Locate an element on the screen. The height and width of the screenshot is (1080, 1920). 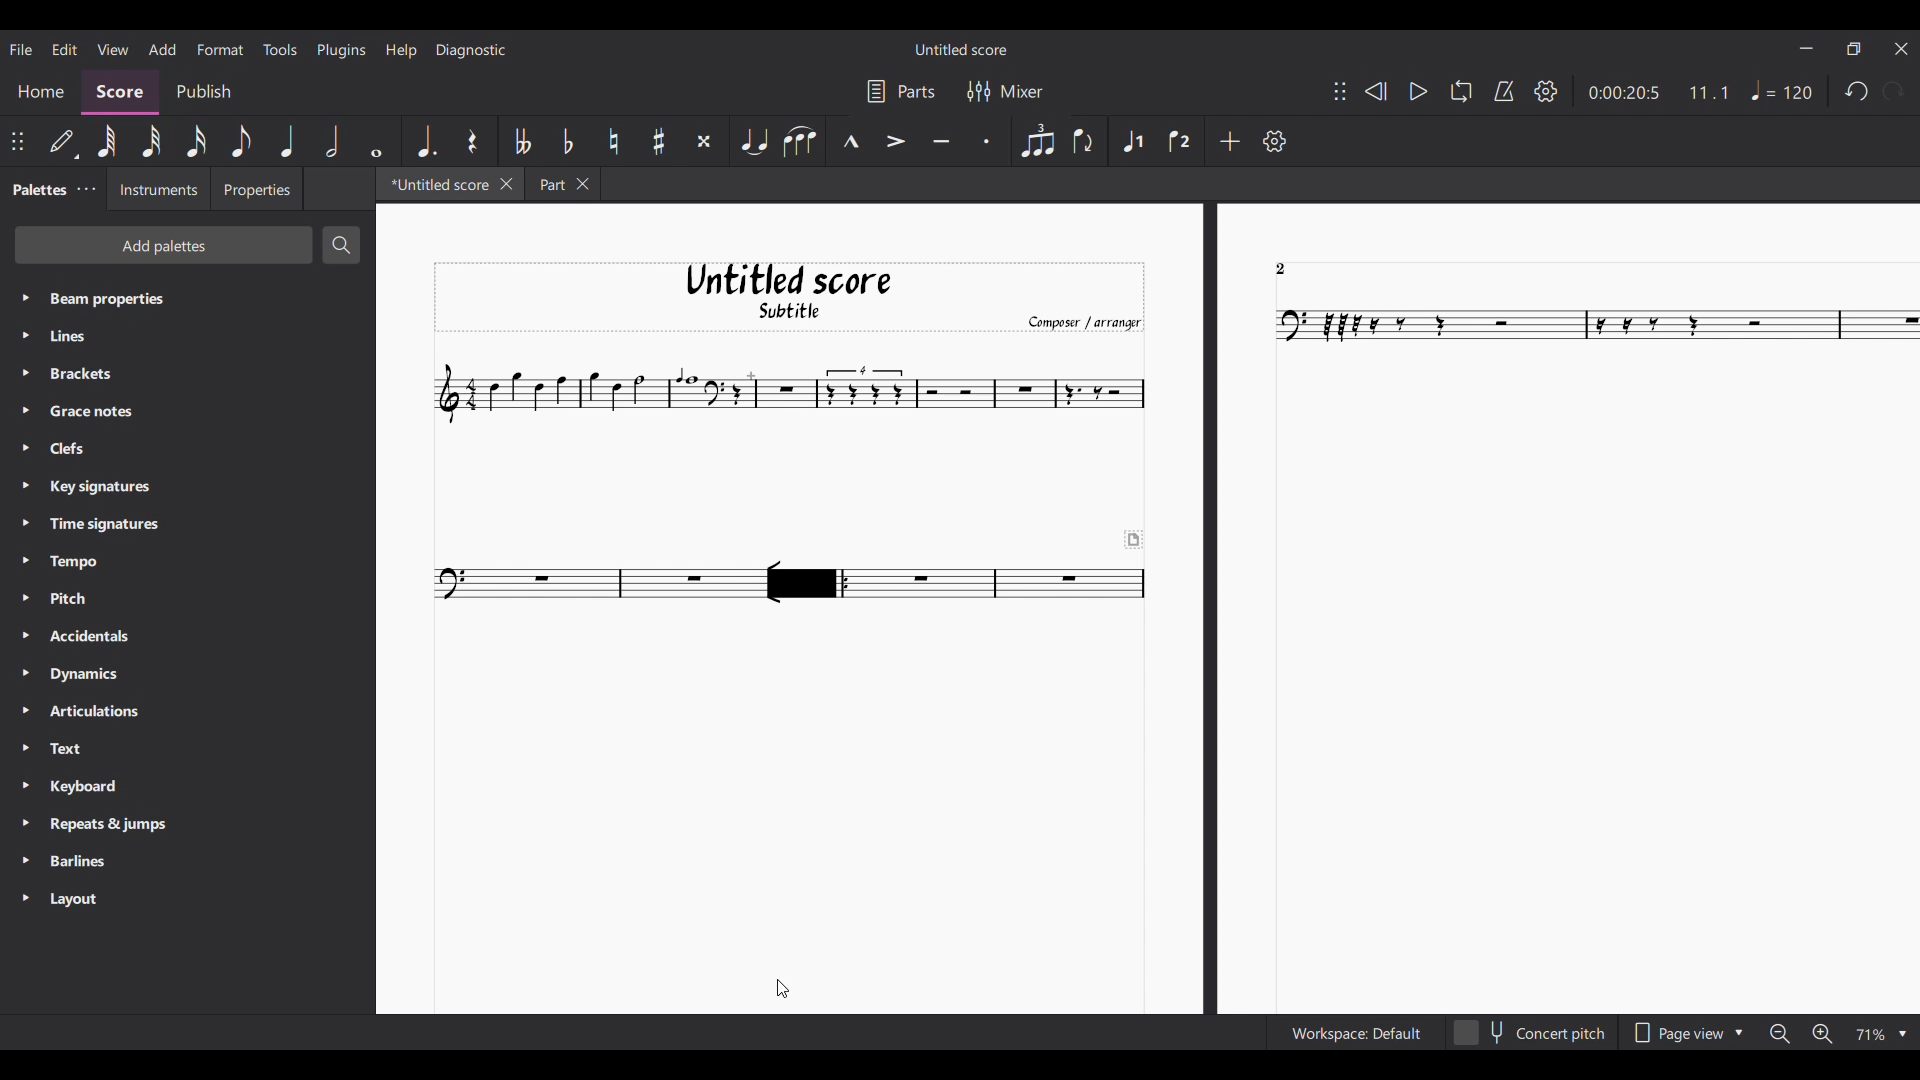
Highlighted by cursor is located at coordinates (807, 583).